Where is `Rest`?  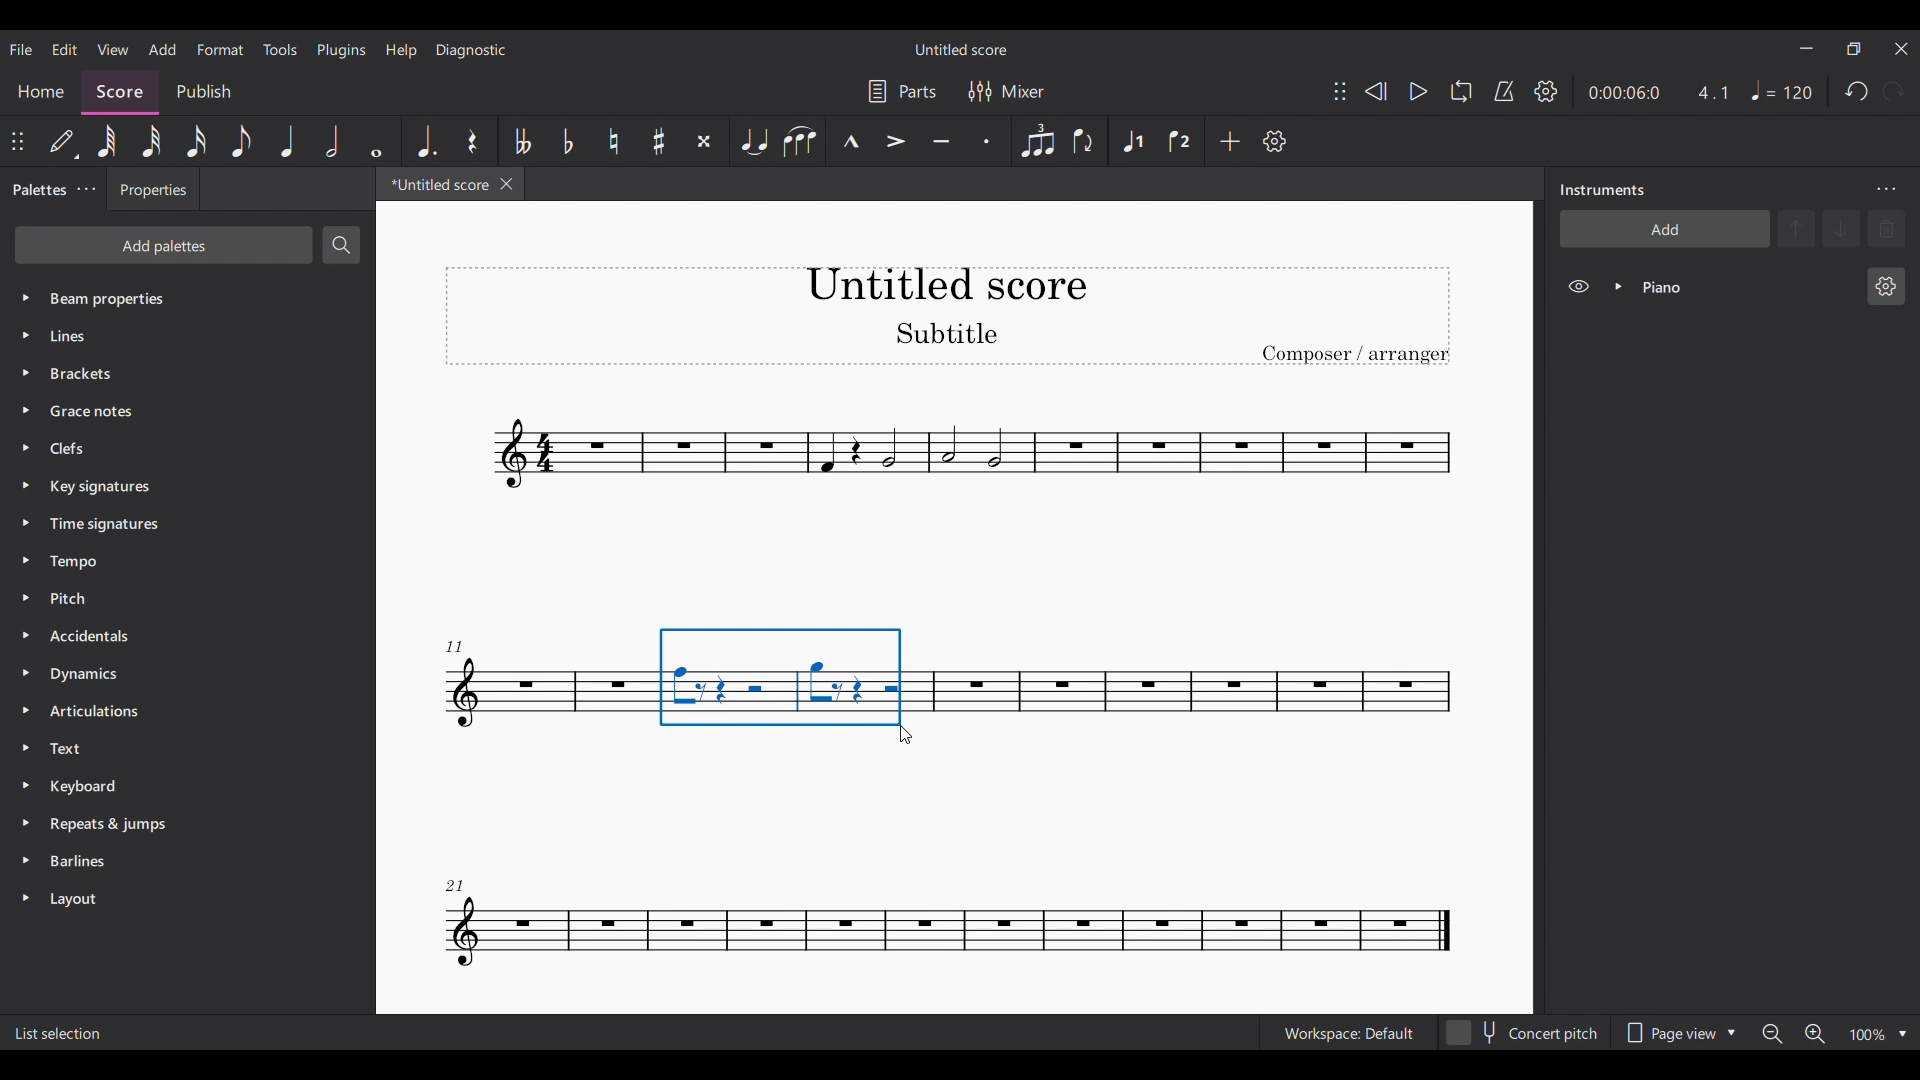
Rest is located at coordinates (472, 141).